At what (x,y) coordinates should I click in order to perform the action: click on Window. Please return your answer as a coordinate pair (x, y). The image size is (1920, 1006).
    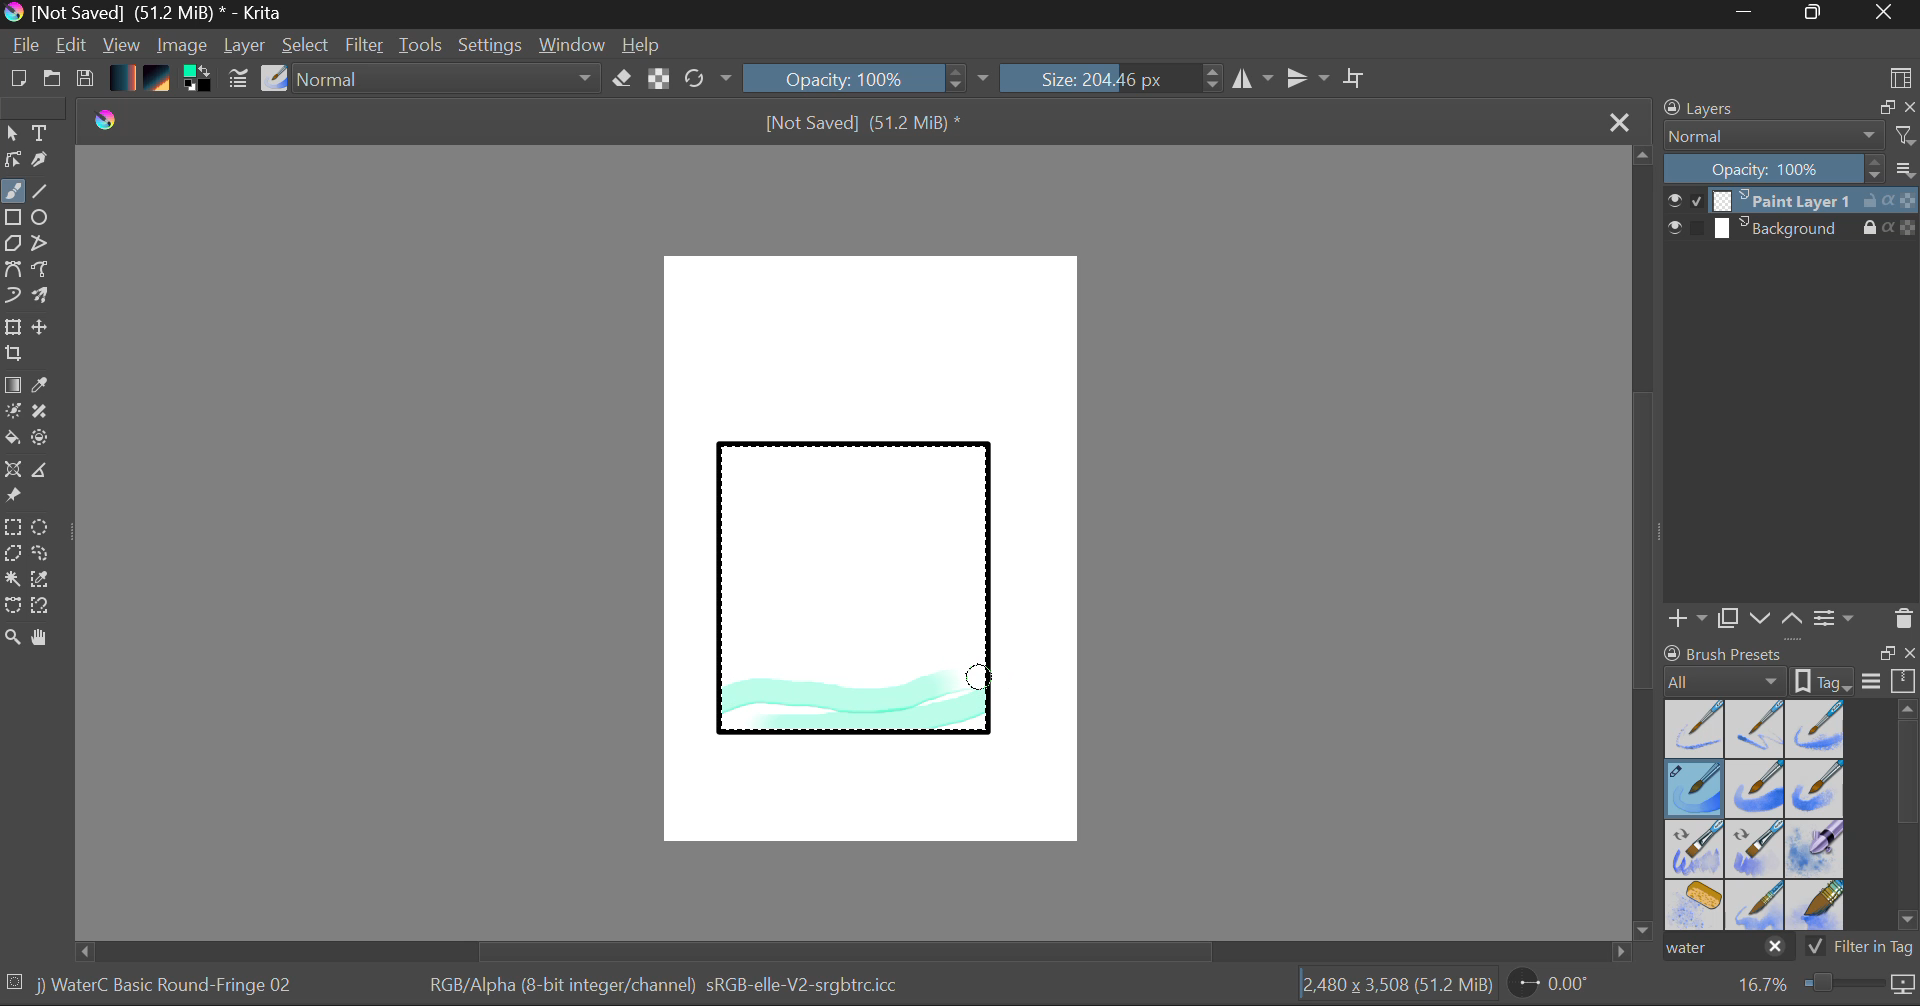
    Looking at the image, I should click on (575, 45).